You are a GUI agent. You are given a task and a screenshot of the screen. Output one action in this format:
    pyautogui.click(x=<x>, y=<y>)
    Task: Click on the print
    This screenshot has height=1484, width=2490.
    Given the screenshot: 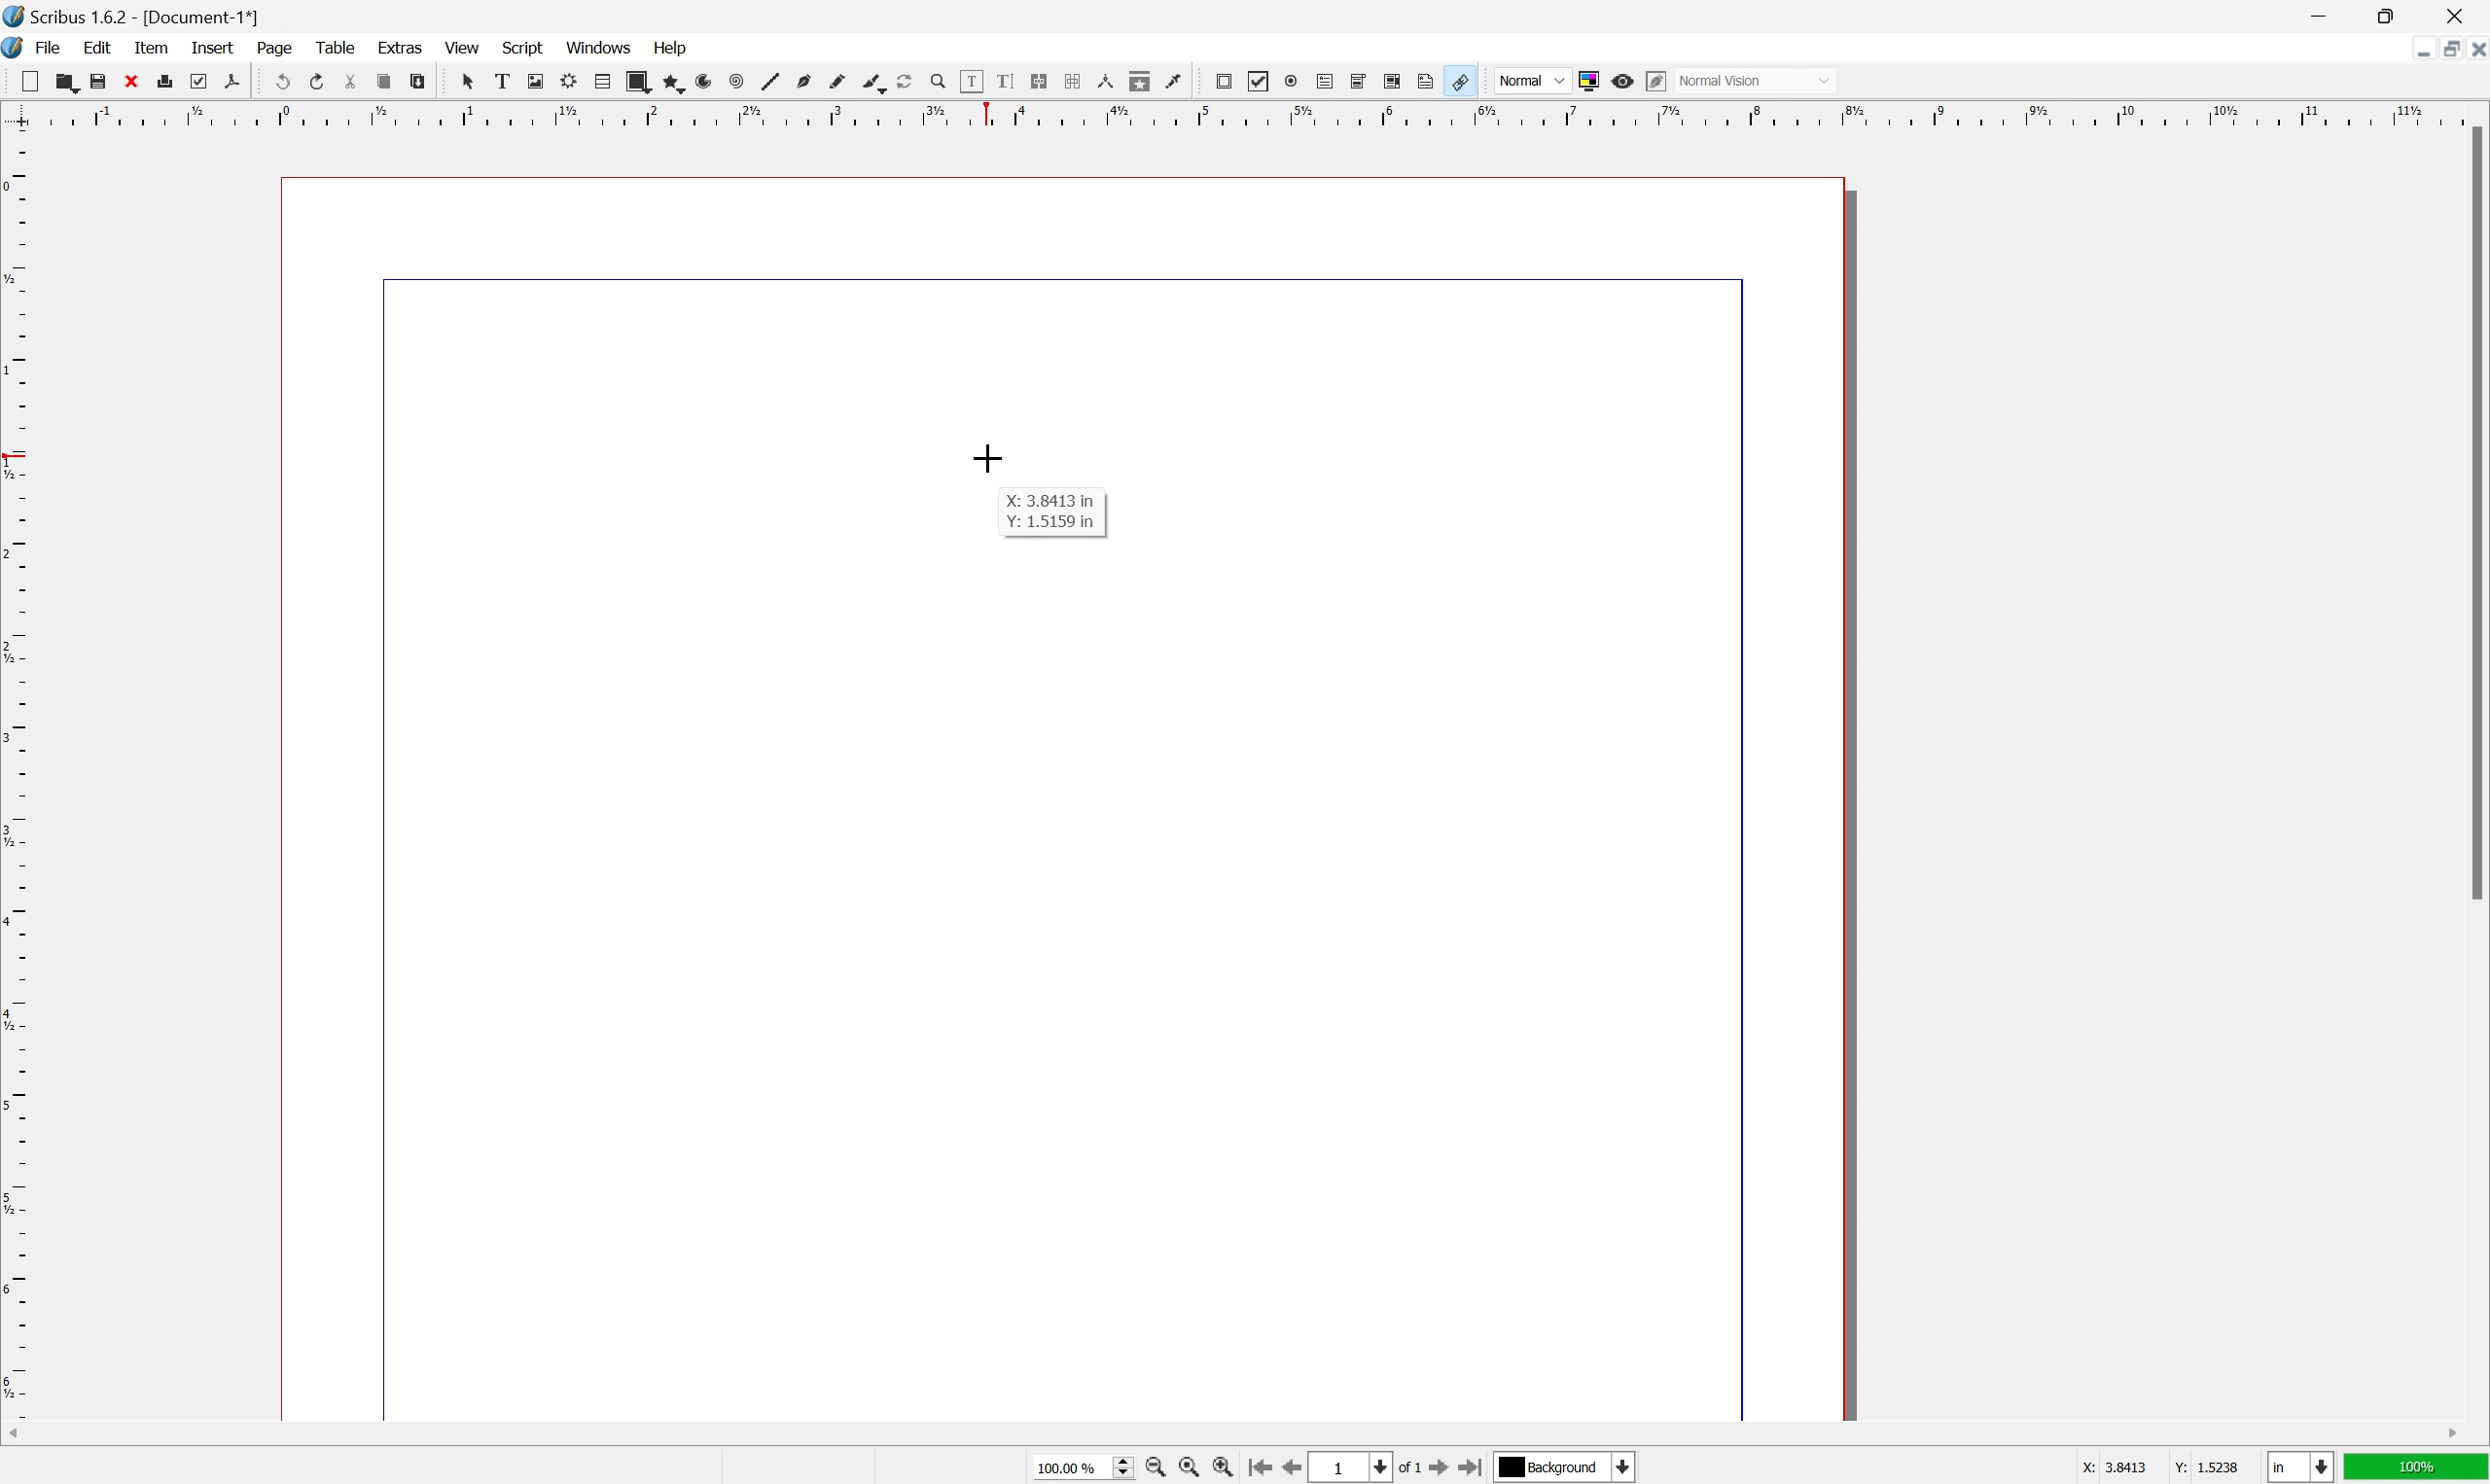 What is the action you would take?
    pyautogui.click(x=165, y=80)
    